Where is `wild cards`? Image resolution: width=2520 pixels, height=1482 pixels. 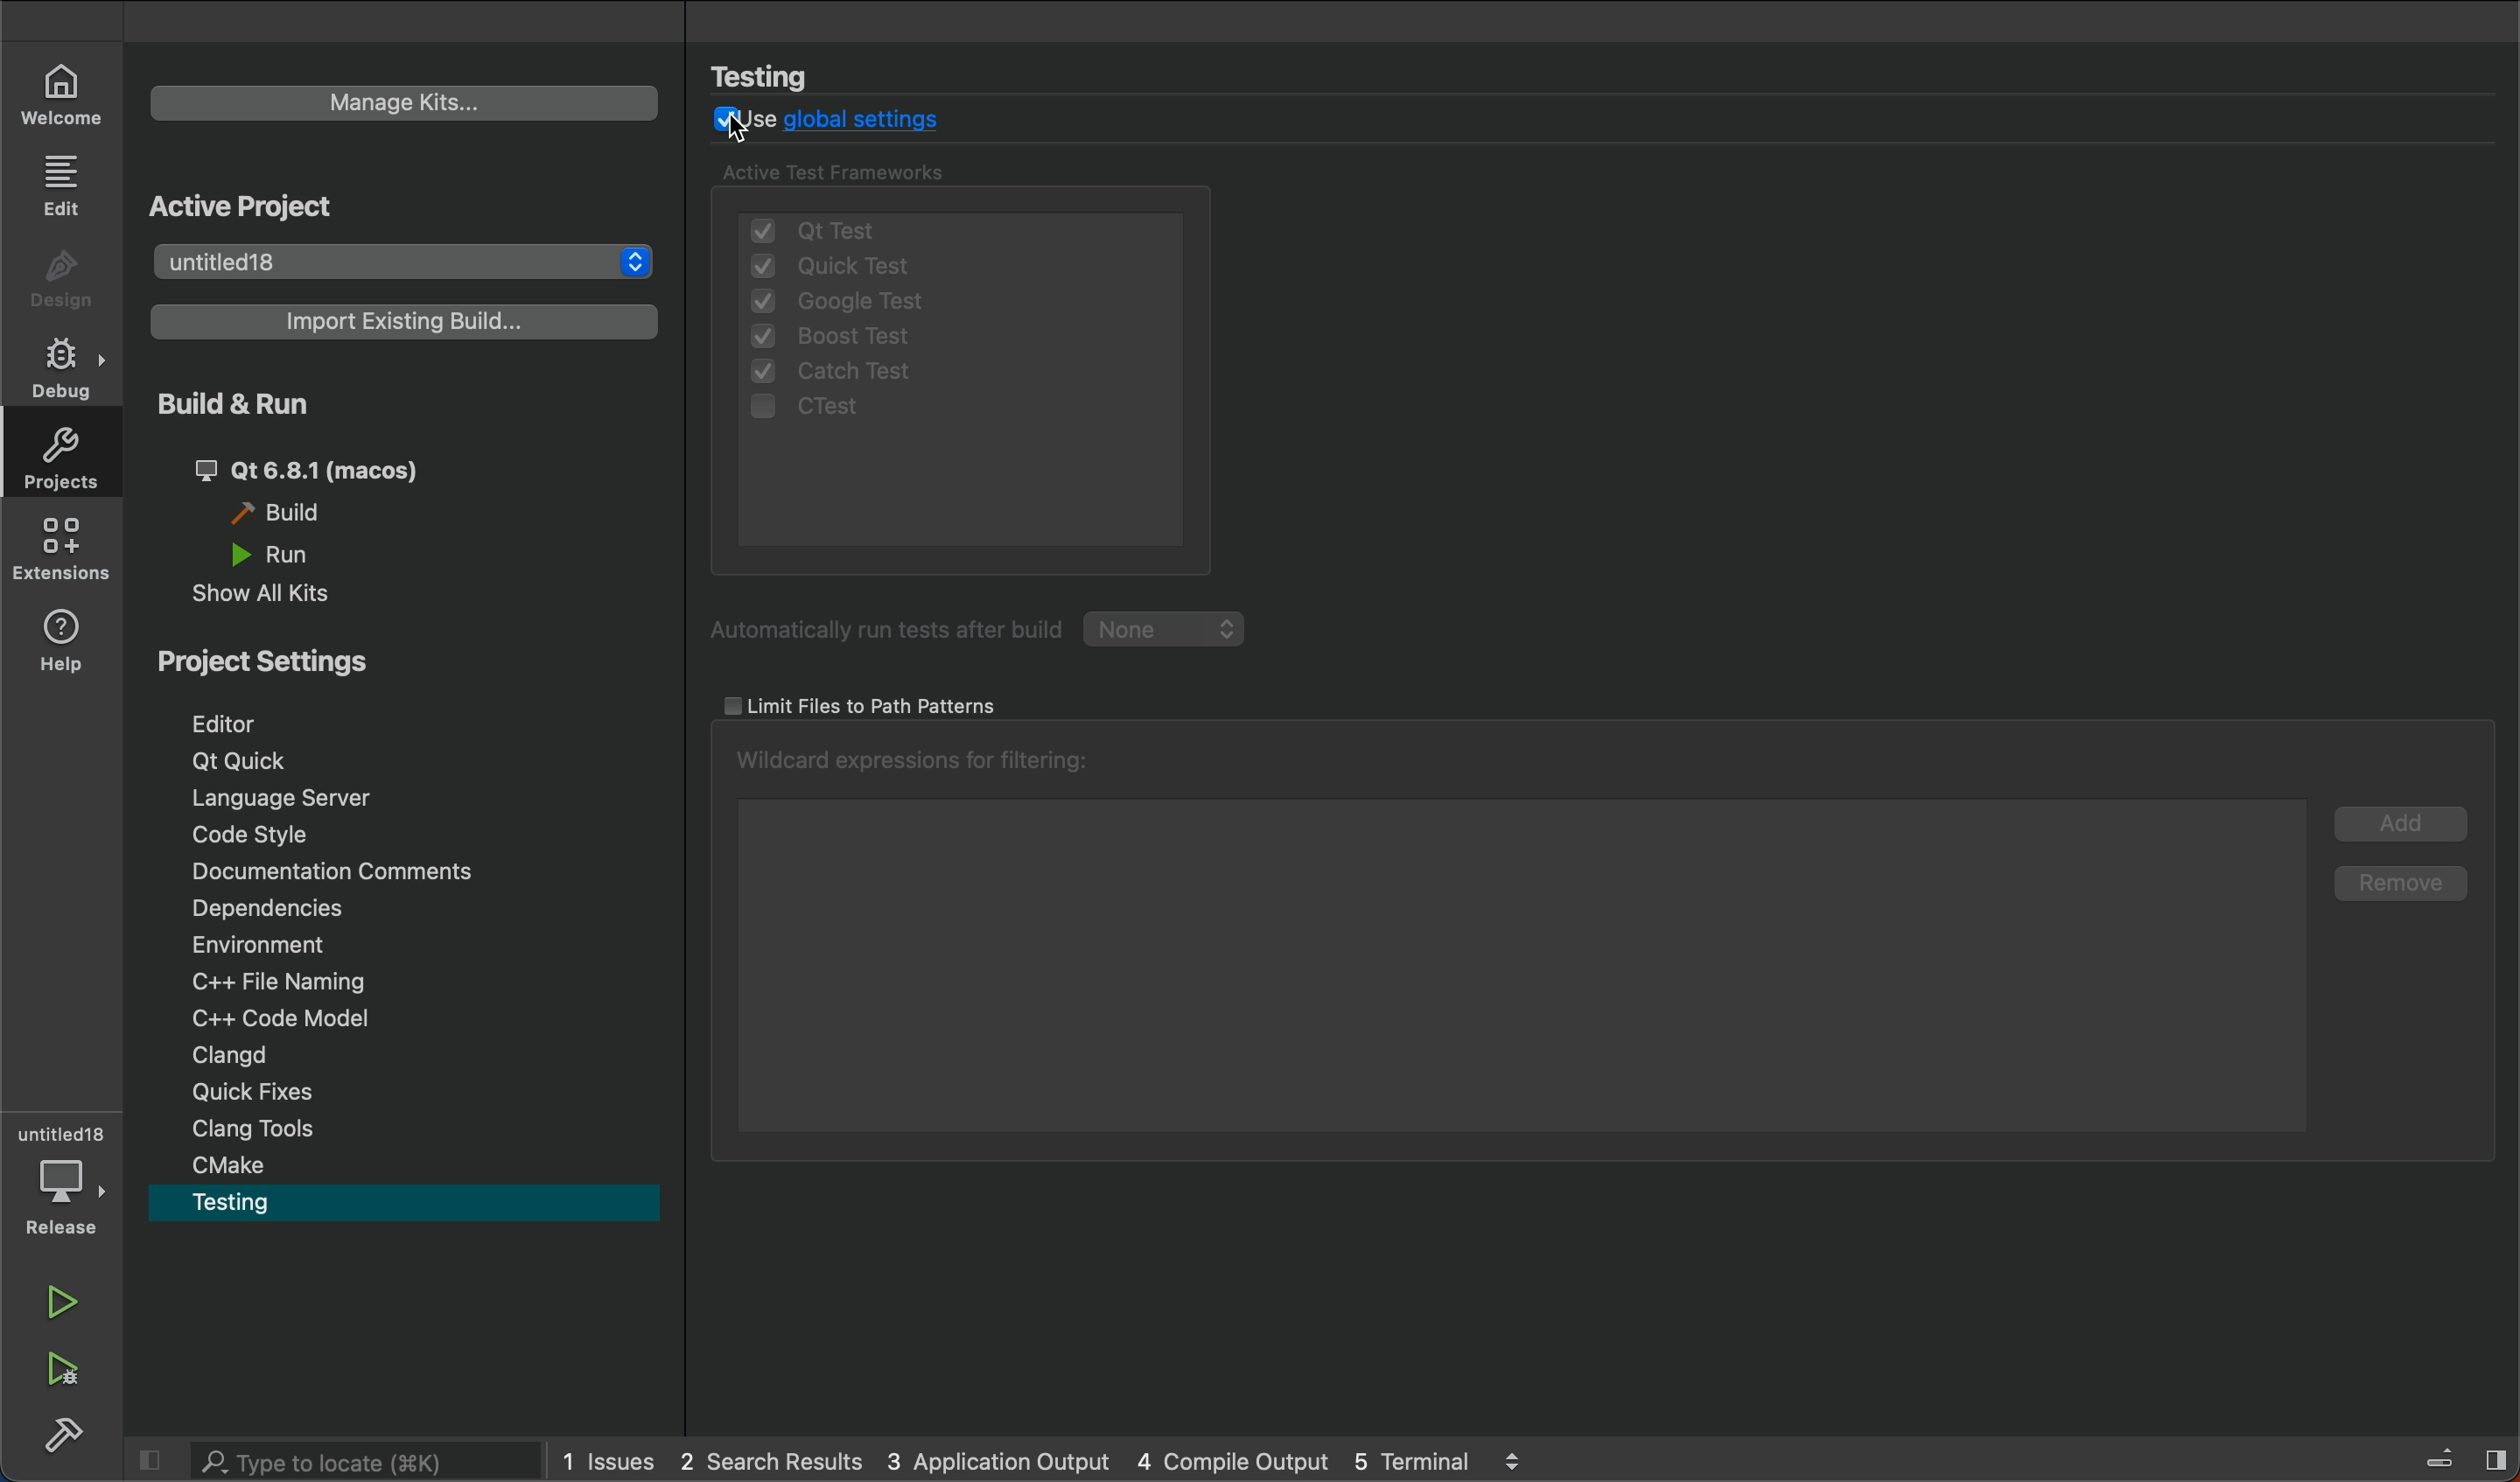
wild cards is located at coordinates (920, 764).